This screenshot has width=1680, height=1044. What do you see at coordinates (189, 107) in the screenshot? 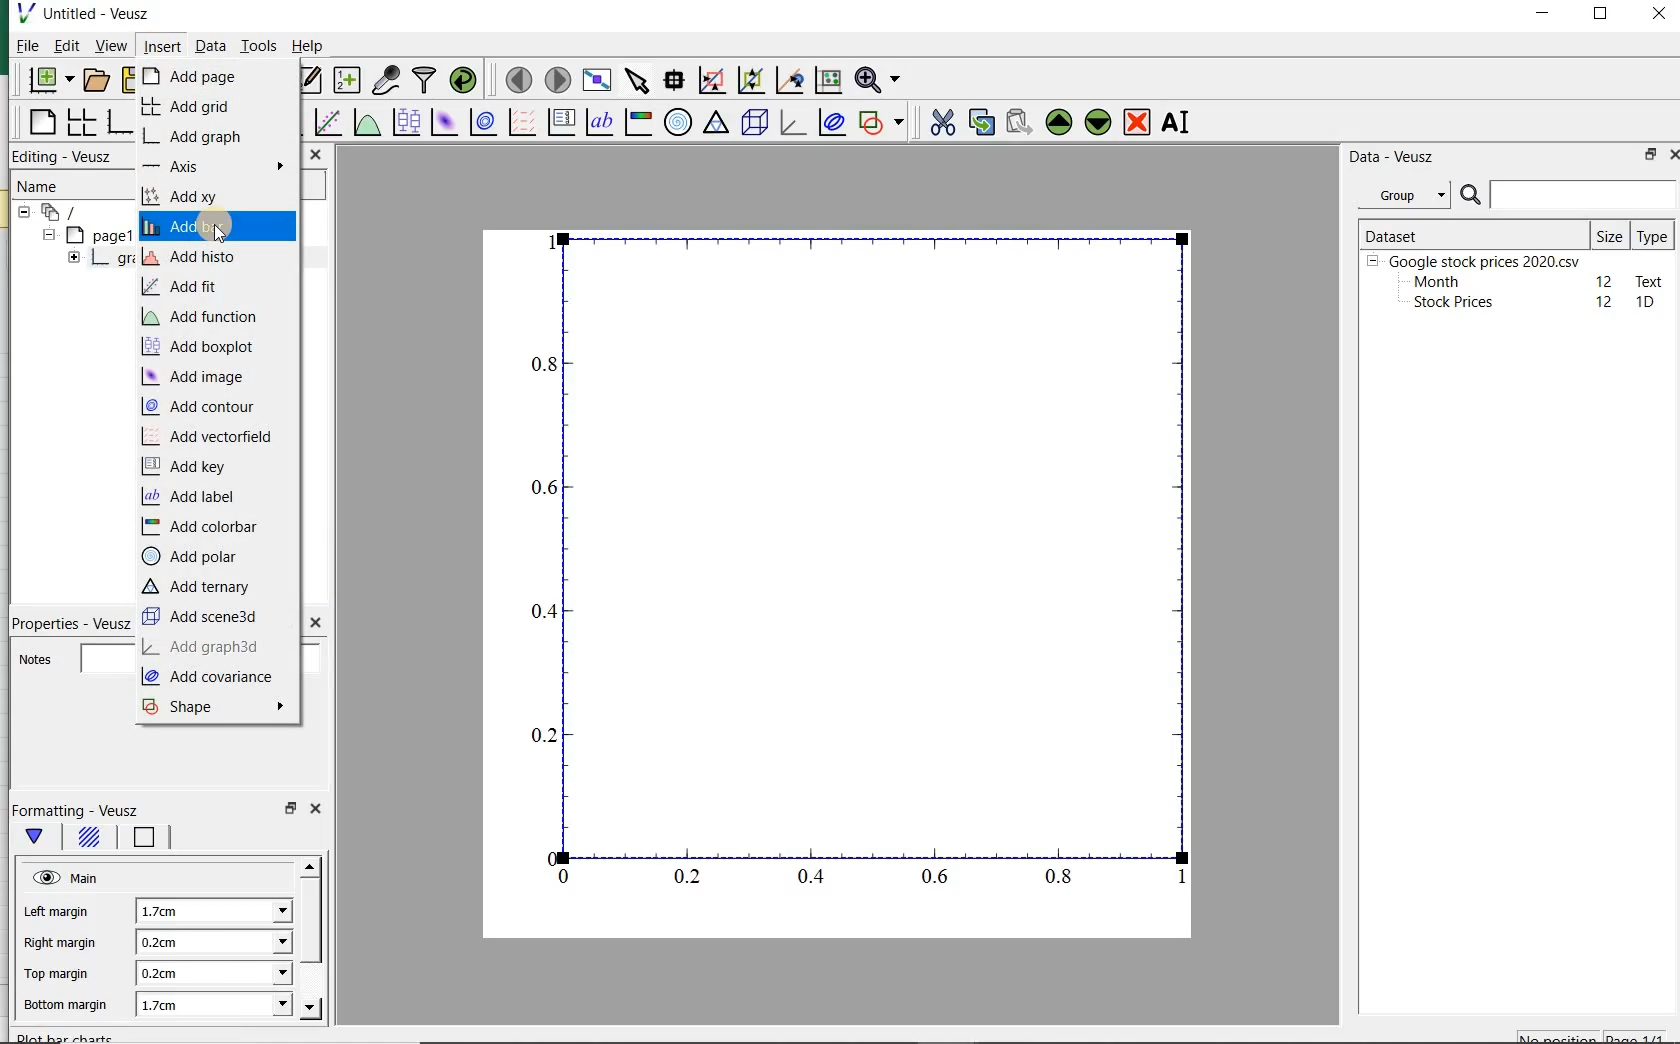
I see `add grid` at bounding box center [189, 107].